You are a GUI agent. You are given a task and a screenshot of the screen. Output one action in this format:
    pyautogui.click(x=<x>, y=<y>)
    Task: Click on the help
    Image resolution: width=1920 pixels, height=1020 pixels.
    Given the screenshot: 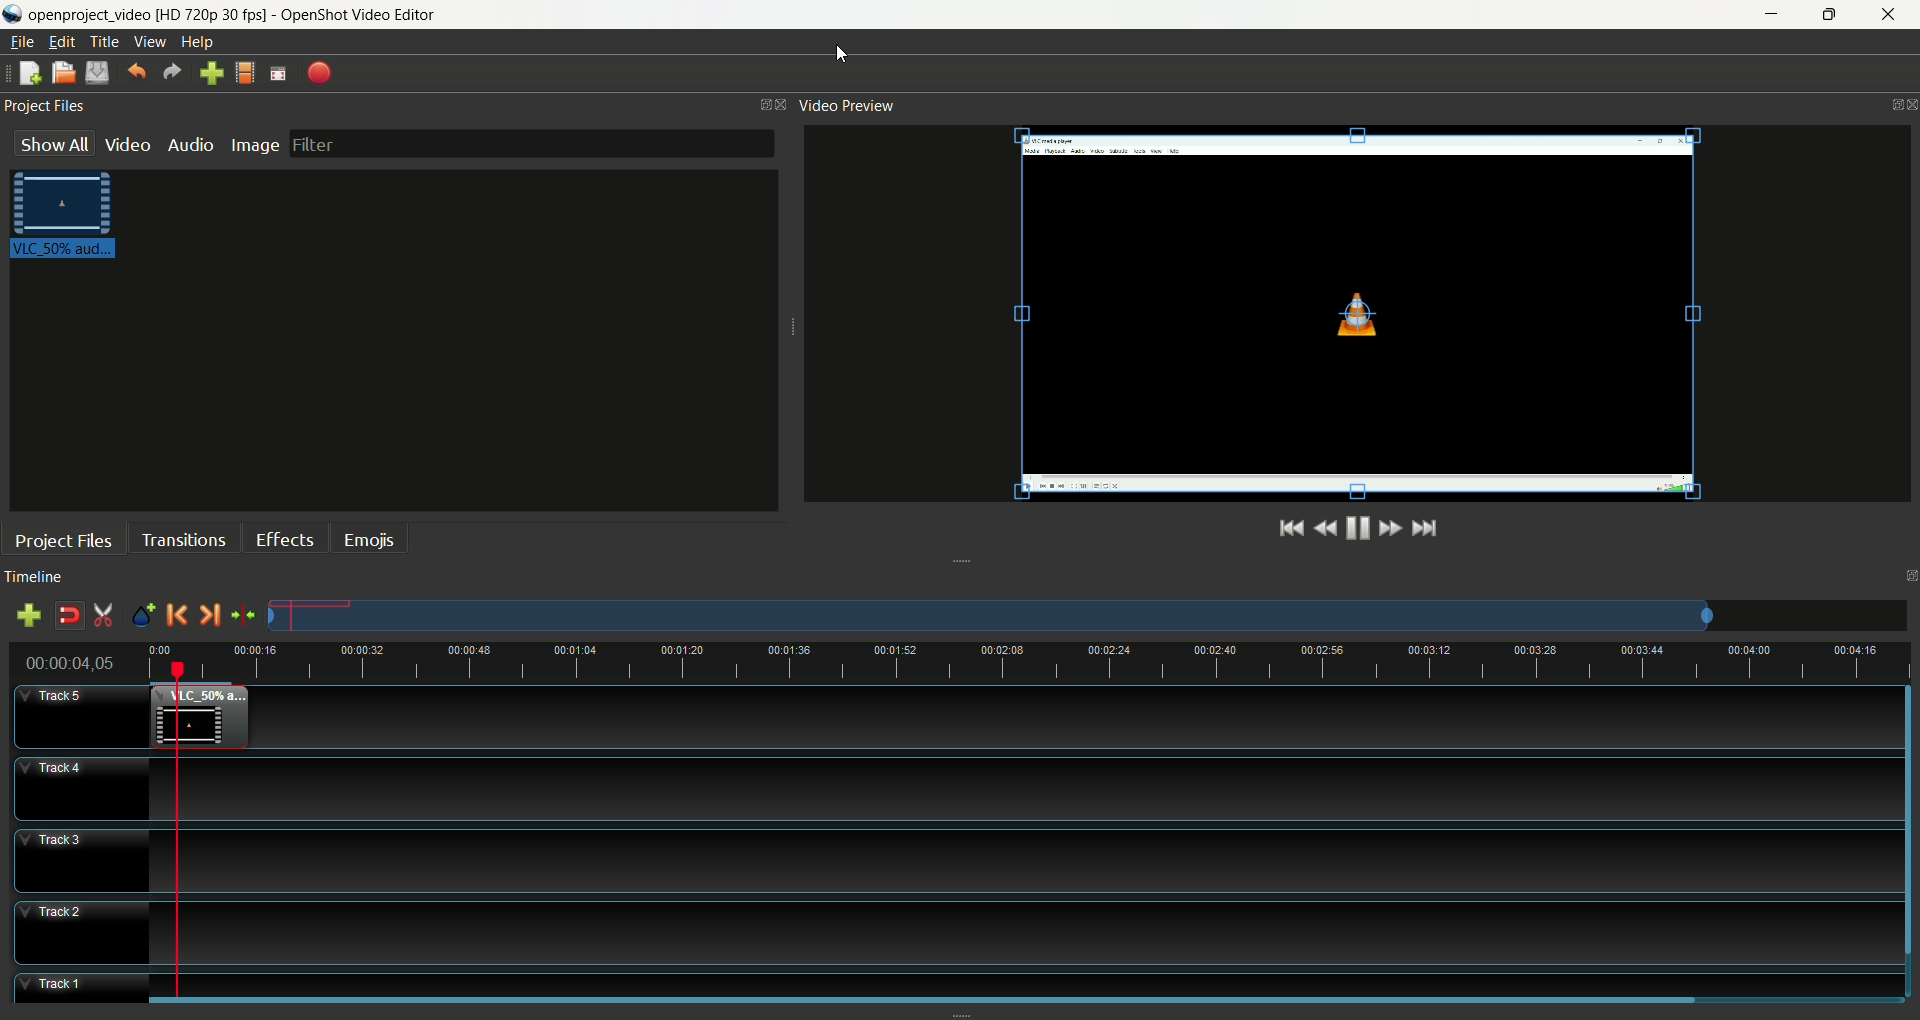 What is the action you would take?
    pyautogui.click(x=200, y=43)
    